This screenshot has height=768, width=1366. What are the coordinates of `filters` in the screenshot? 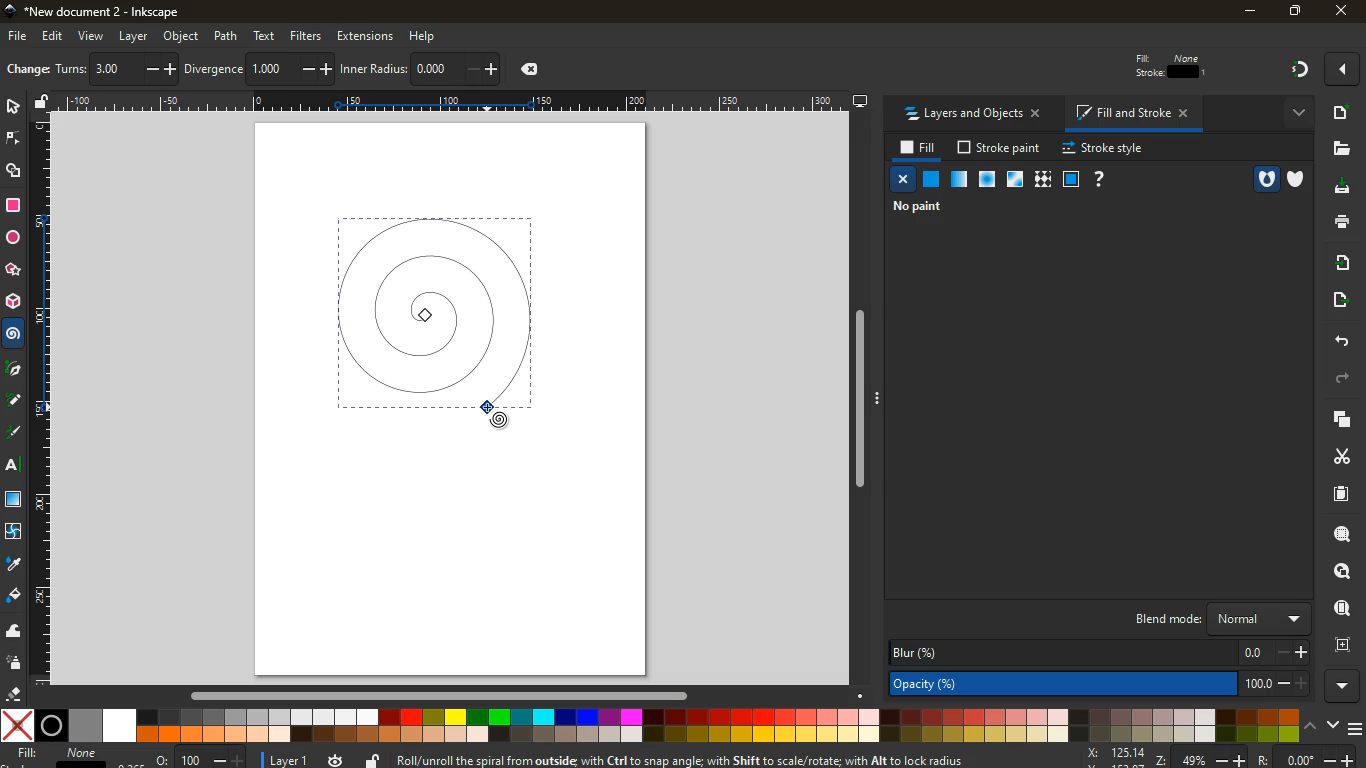 It's located at (307, 34).